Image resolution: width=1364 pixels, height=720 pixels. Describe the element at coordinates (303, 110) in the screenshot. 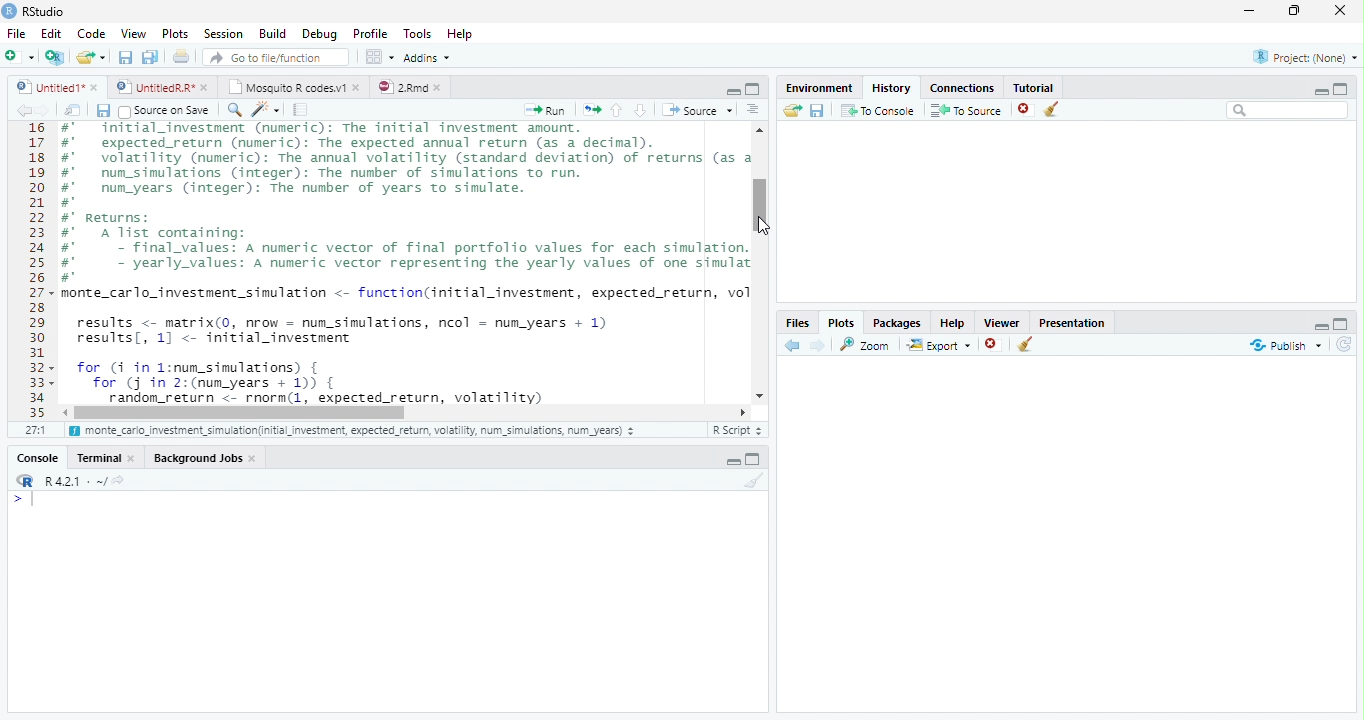

I see `Compile Report` at that location.